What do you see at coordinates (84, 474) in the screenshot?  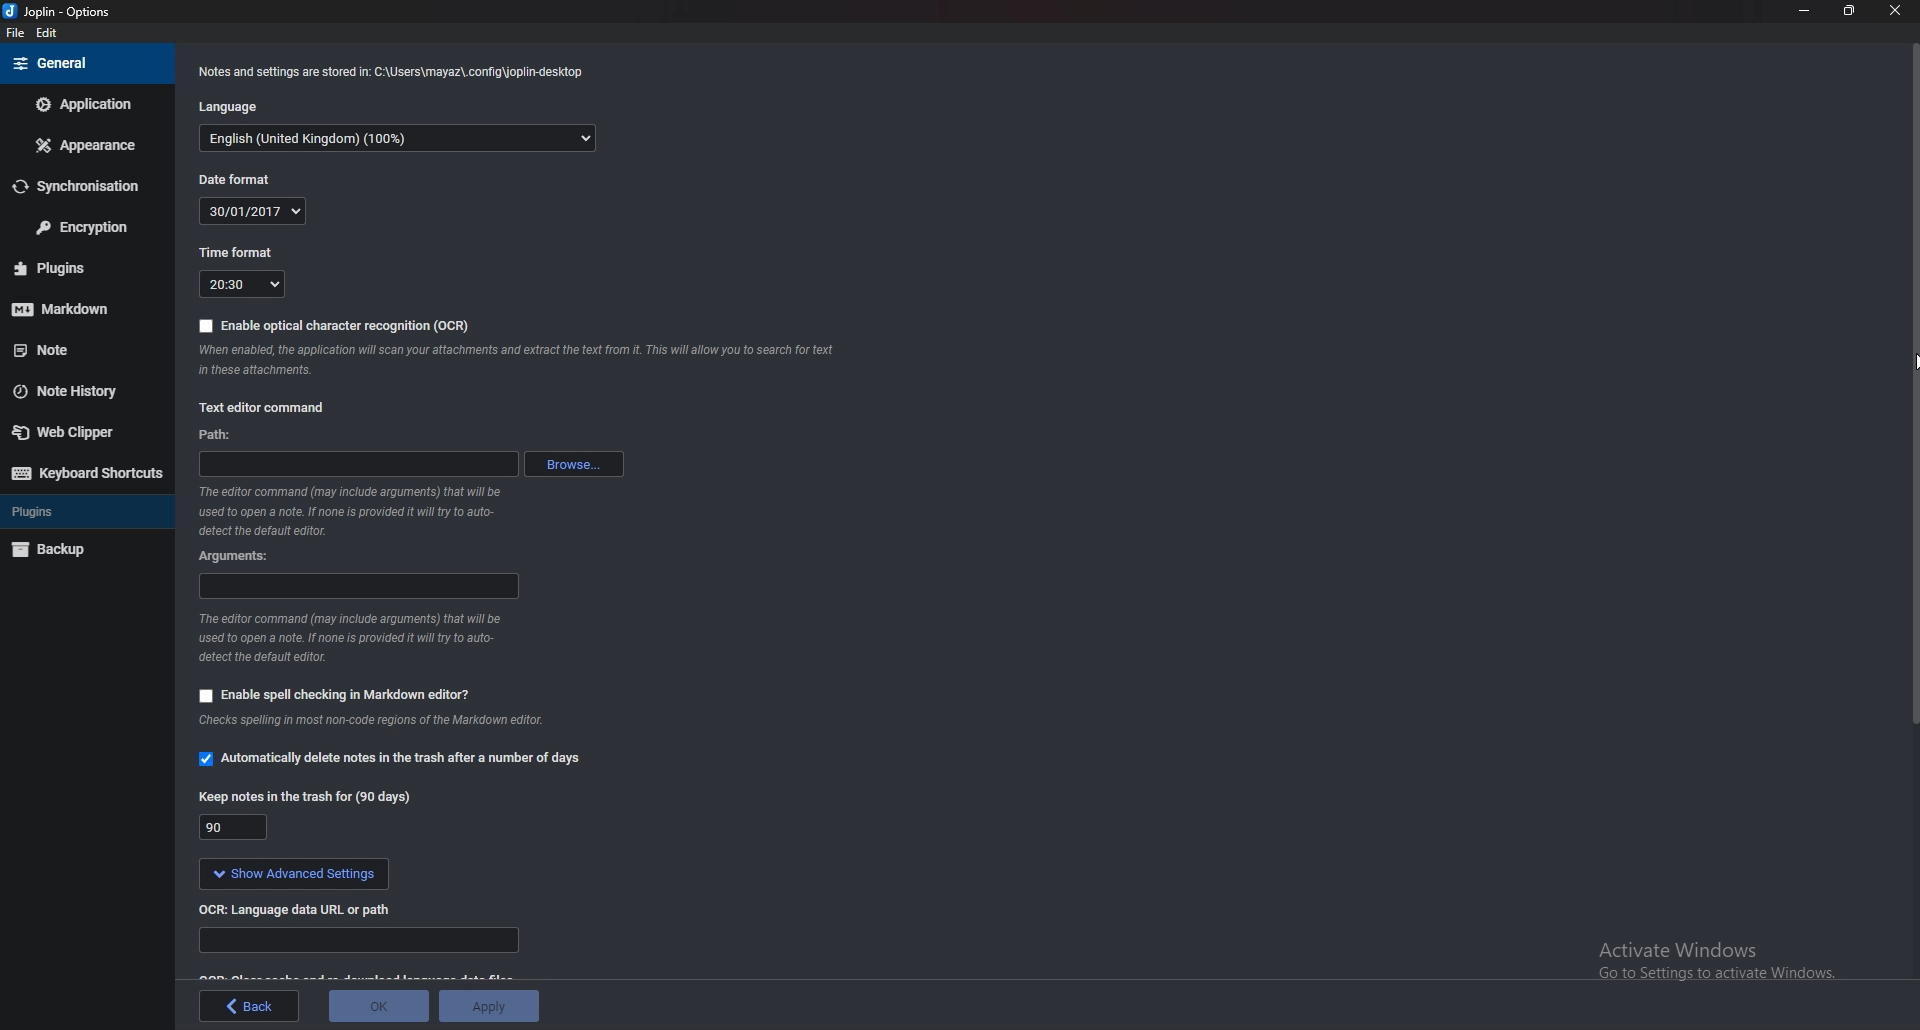 I see `Keyboard shortcuts` at bounding box center [84, 474].